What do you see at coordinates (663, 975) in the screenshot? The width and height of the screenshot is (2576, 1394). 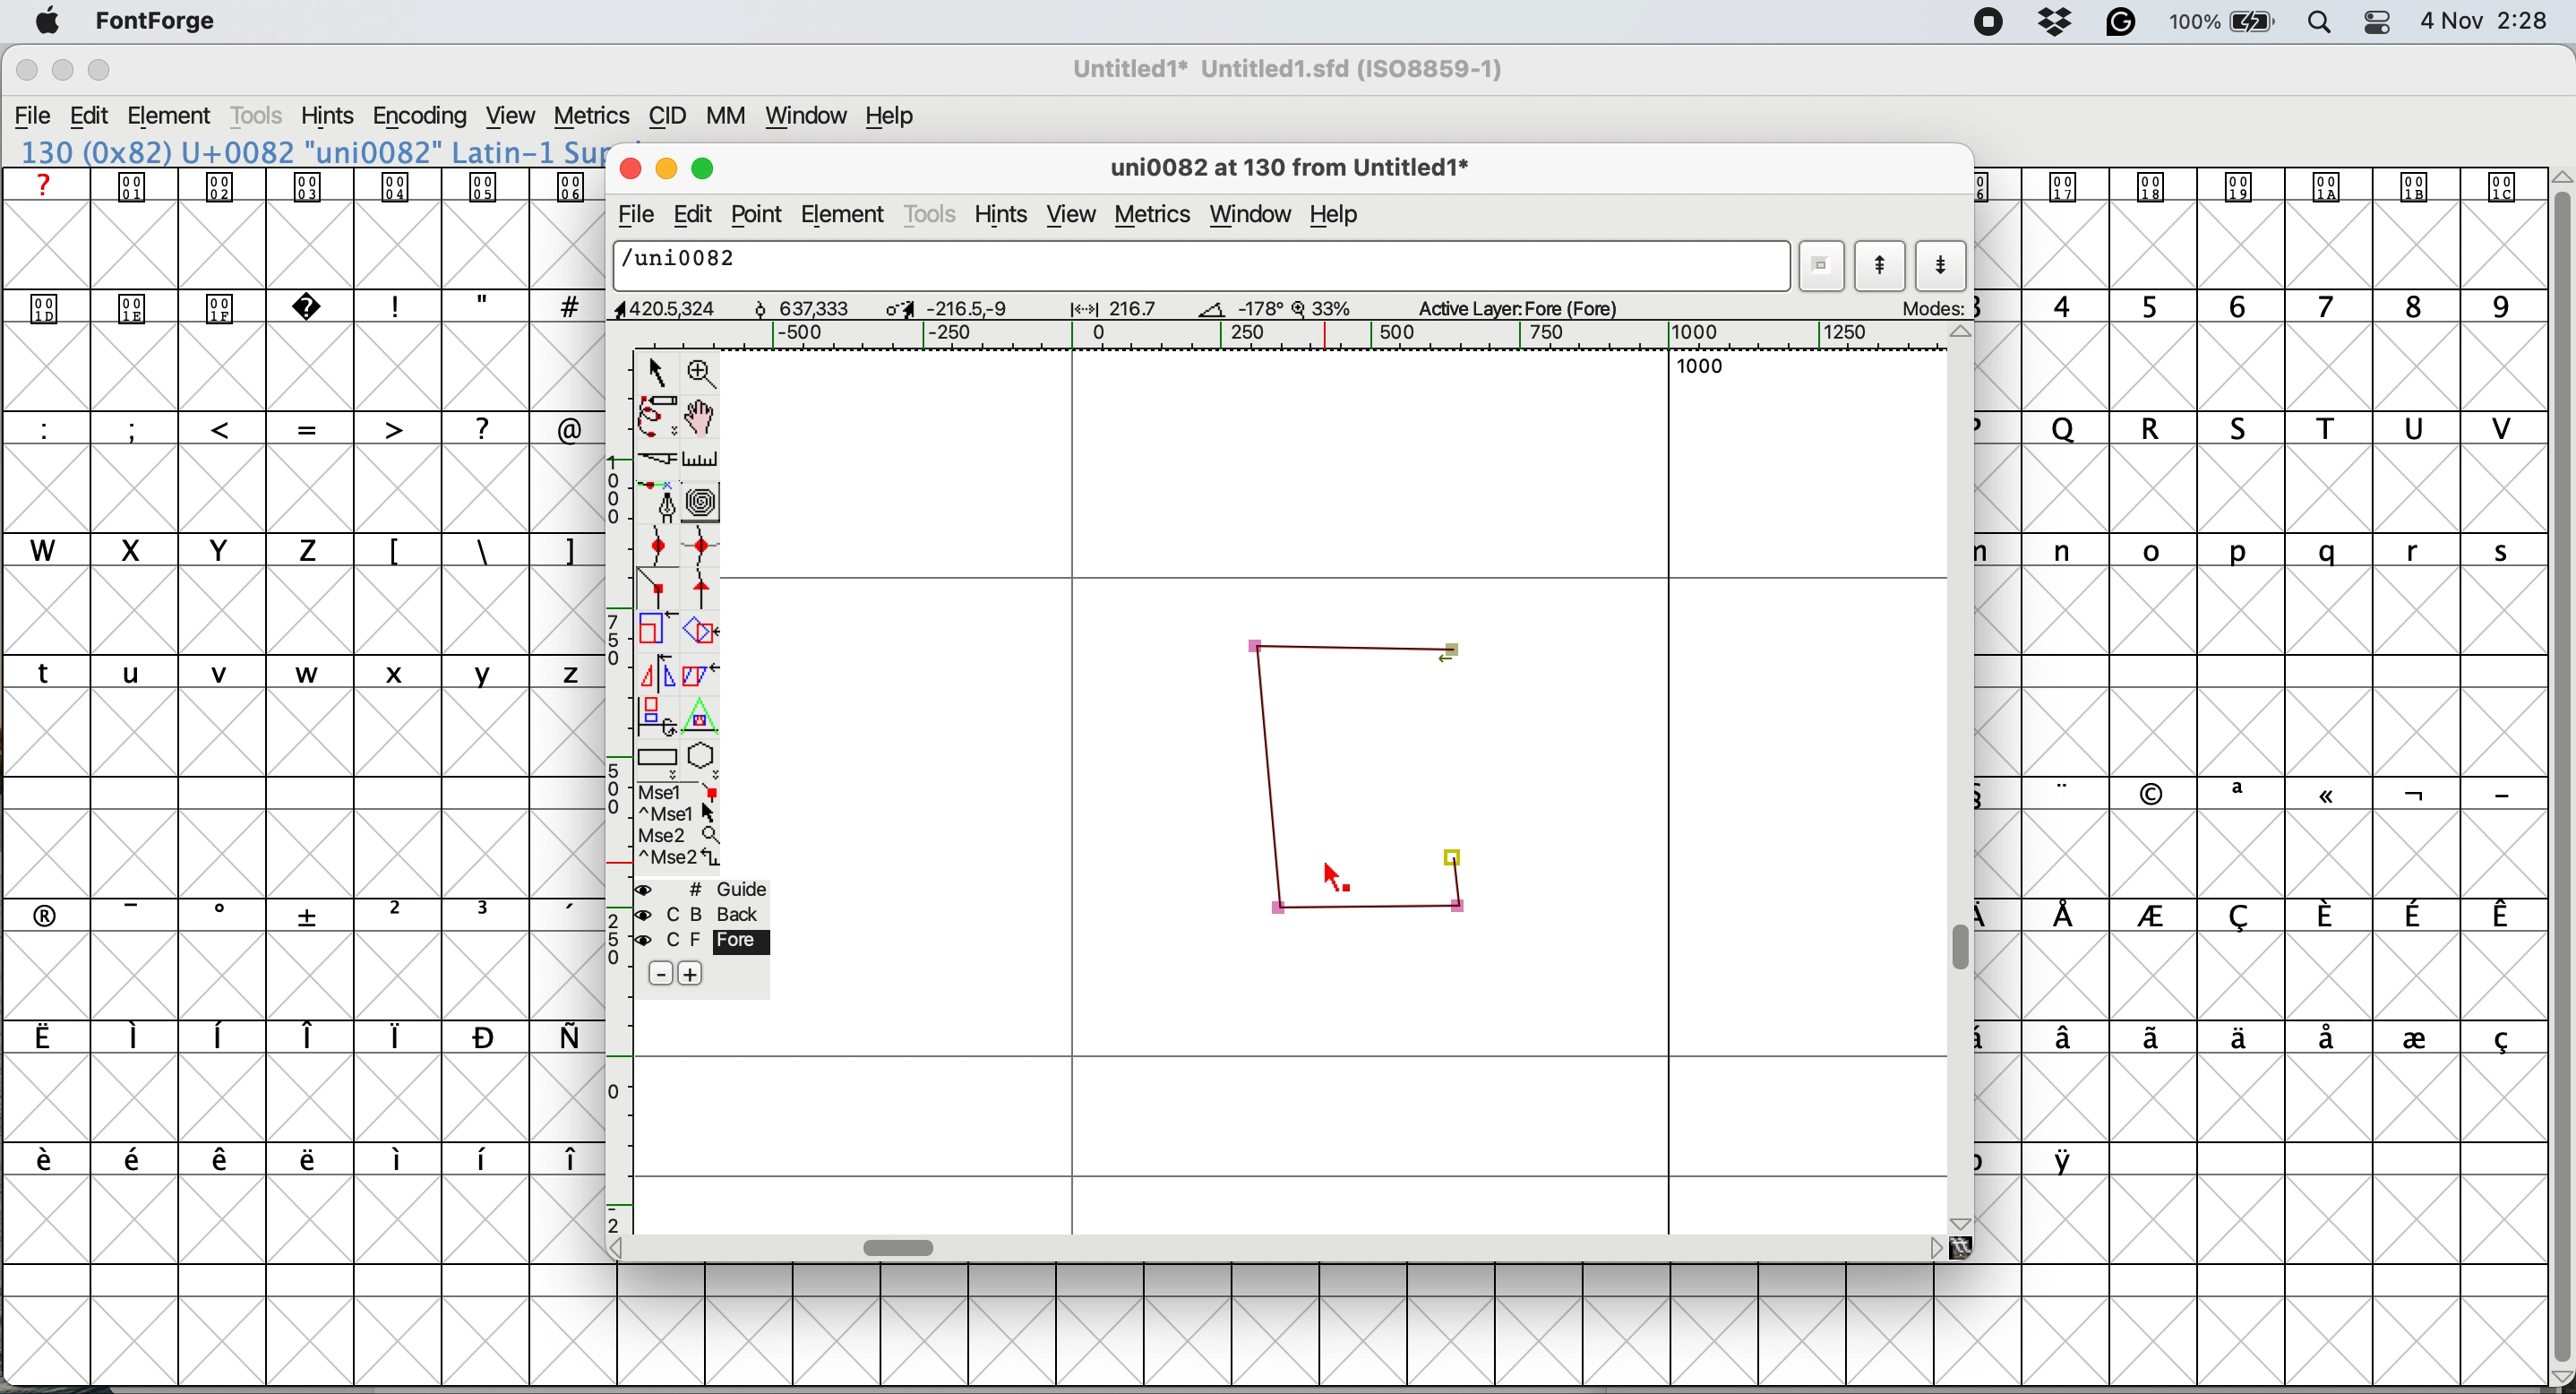 I see `remove` at bounding box center [663, 975].